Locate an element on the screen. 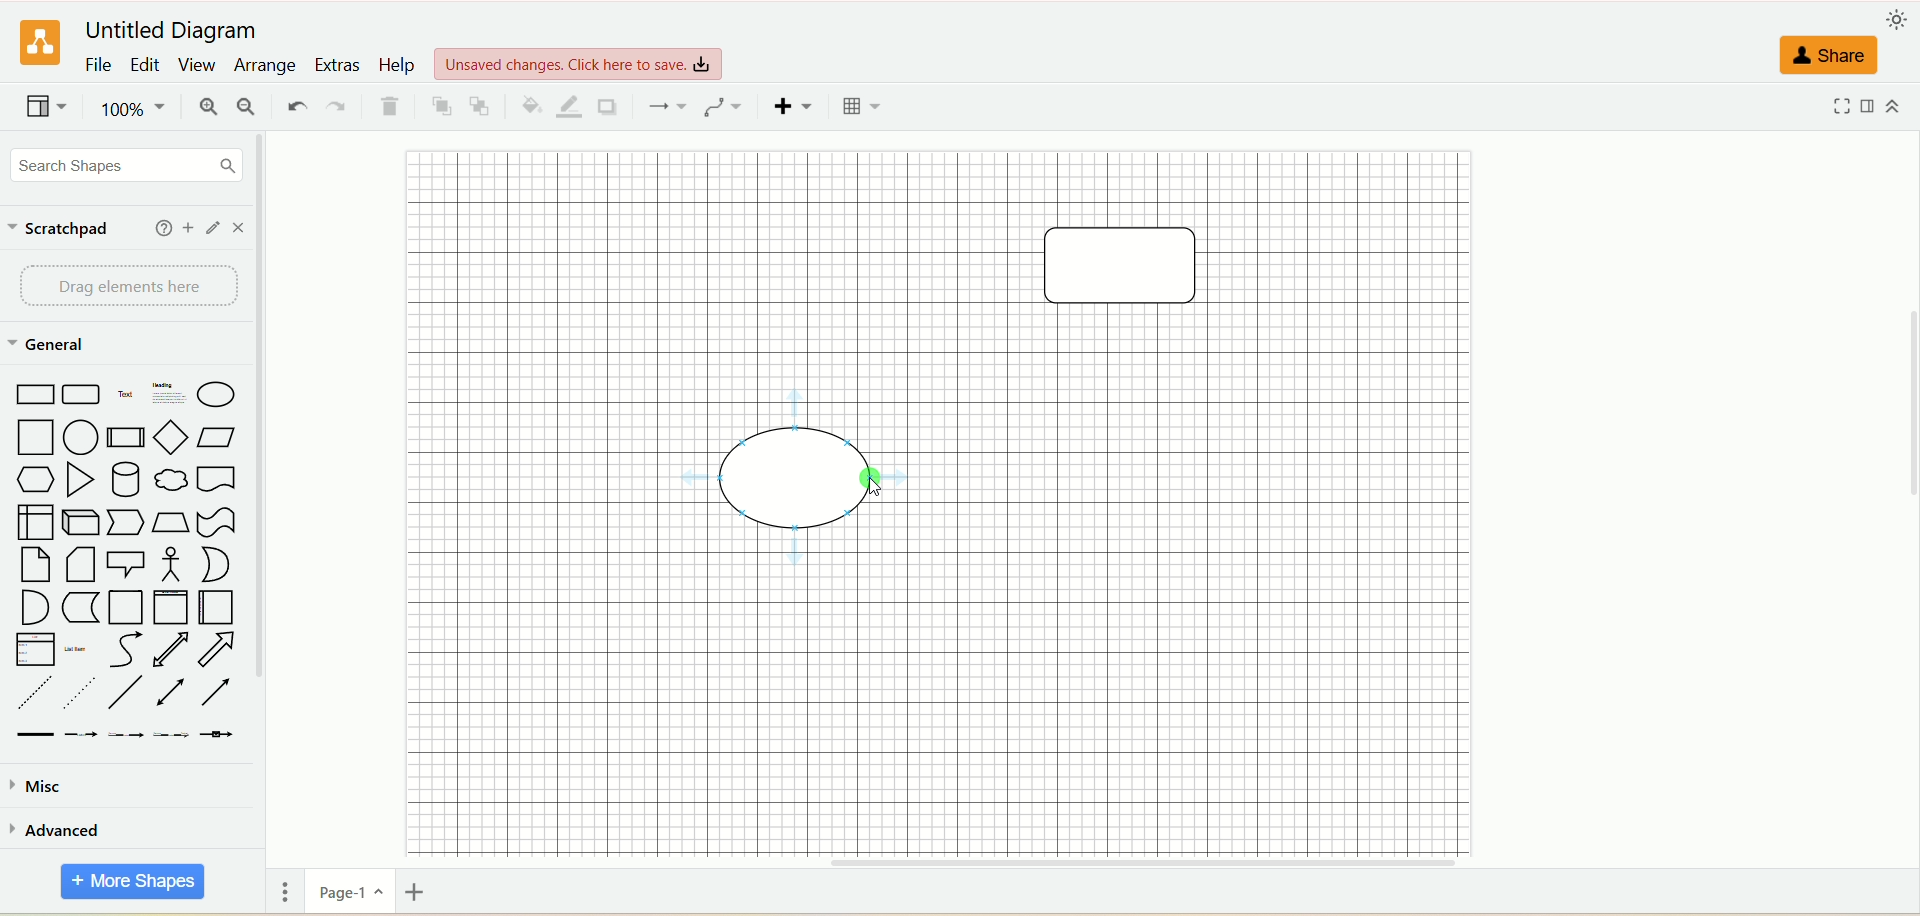 The image size is (1920, 916). shape is located at coordinates (806, 474).